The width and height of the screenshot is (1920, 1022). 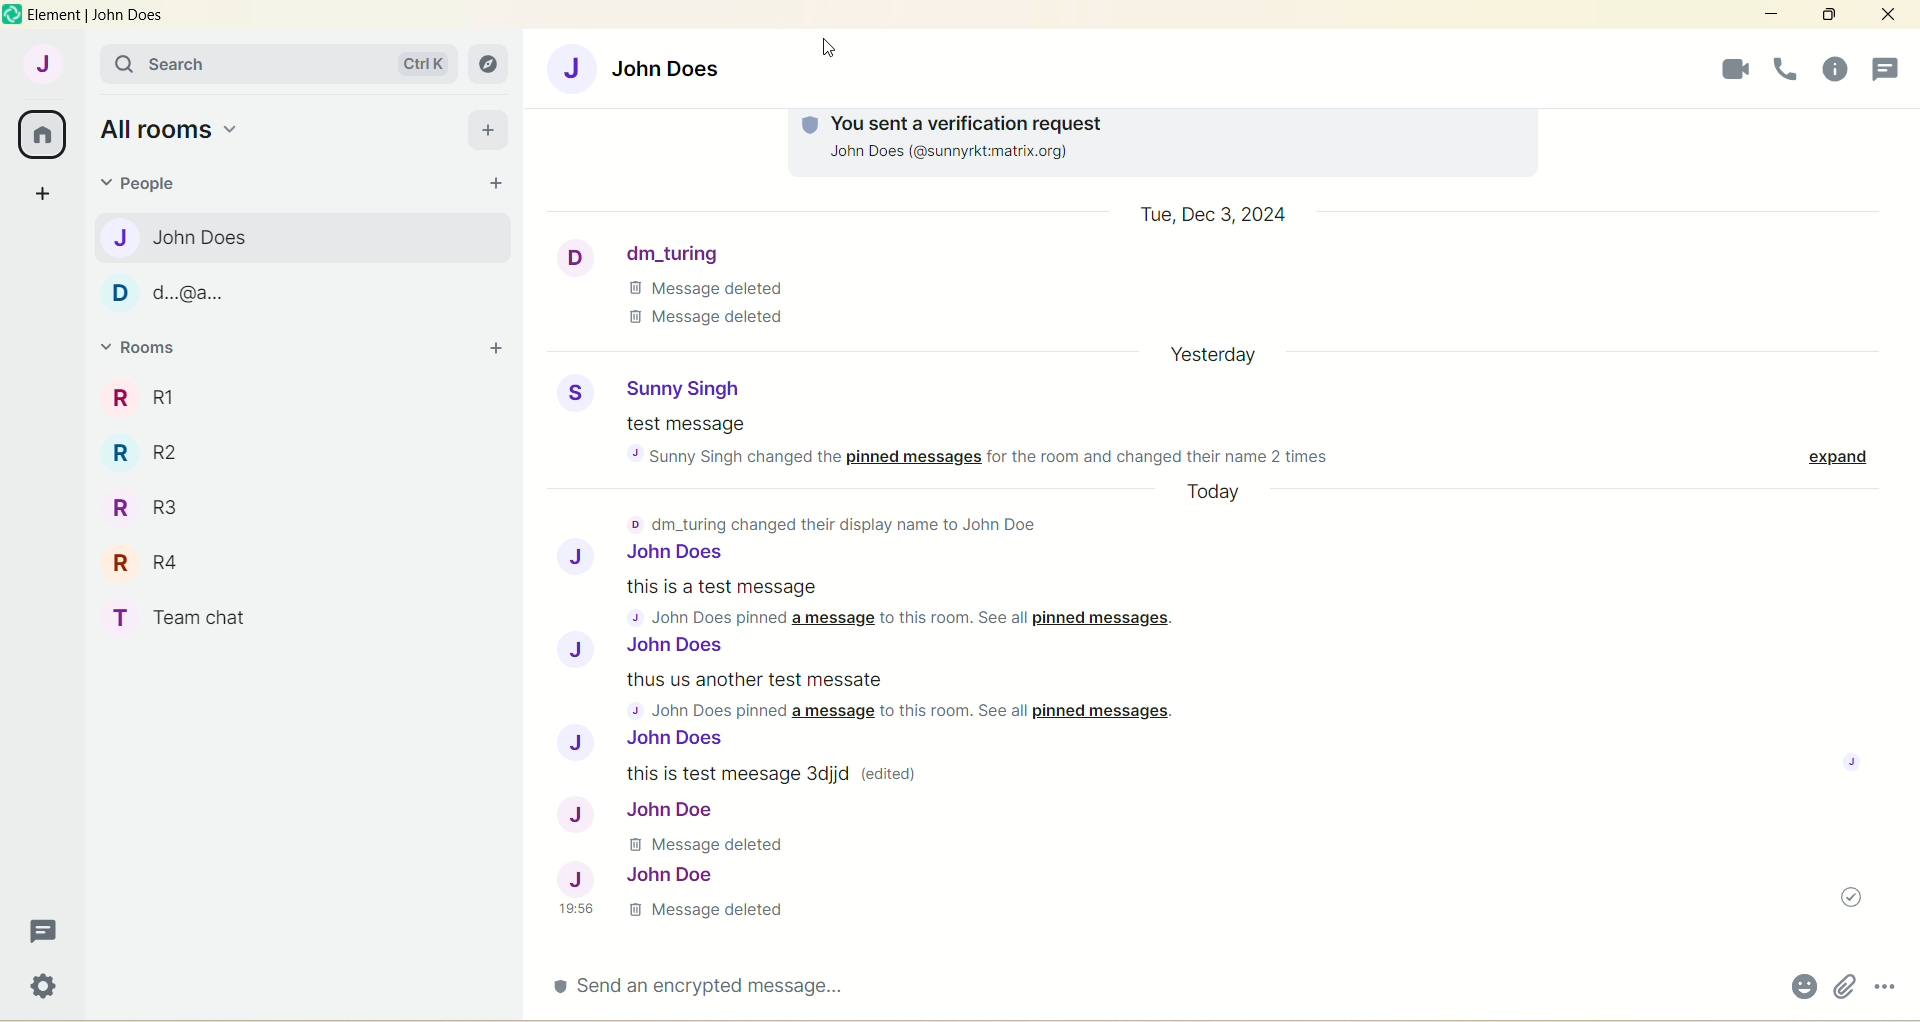 What do you see at coordinates (1855, 762) in the screenshot?
I see `image profile` at bounding box center [1855, 762].